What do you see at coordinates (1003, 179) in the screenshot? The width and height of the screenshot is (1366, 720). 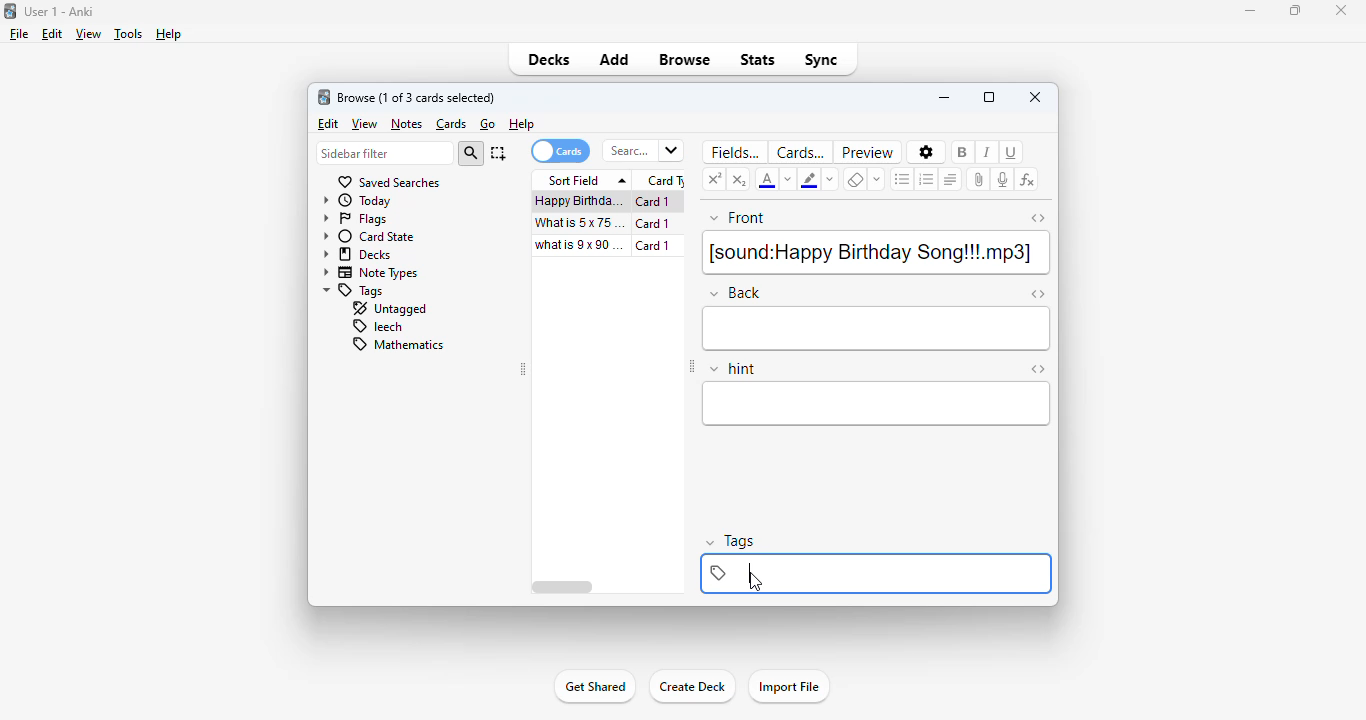 I see `record audio` at bounding box center [1003, 179].